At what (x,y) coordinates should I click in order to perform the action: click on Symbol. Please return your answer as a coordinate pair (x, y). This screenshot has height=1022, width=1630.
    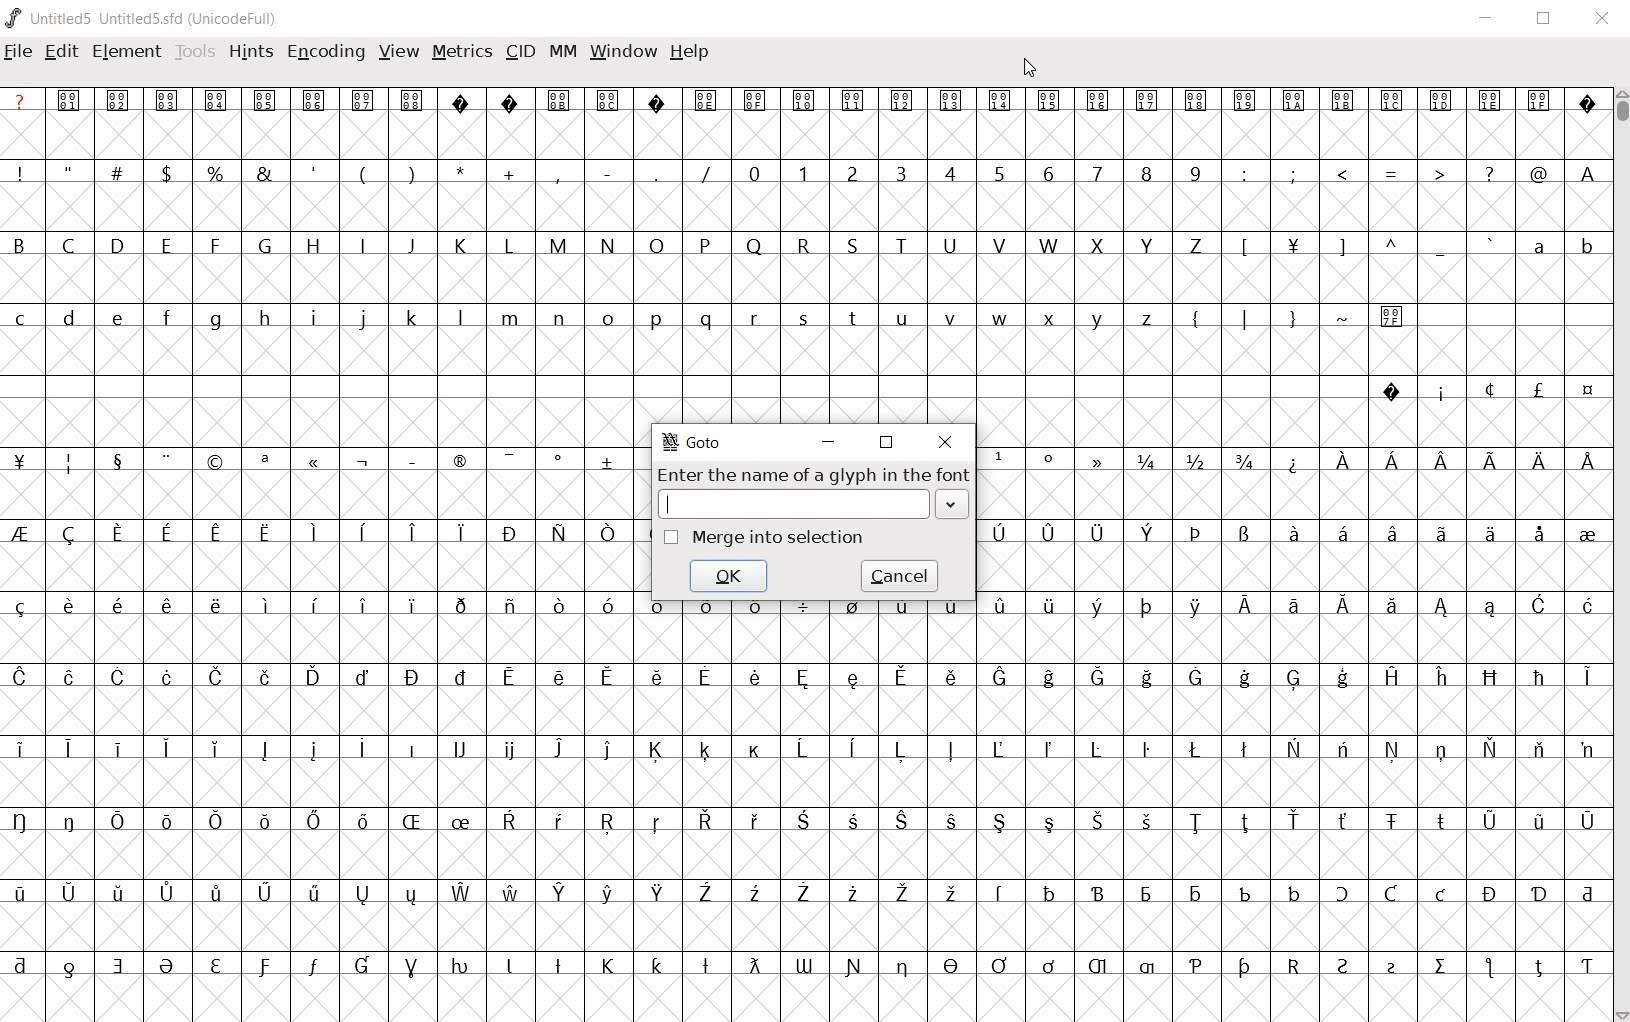
    Looking at the image, I should click on (561, 893).